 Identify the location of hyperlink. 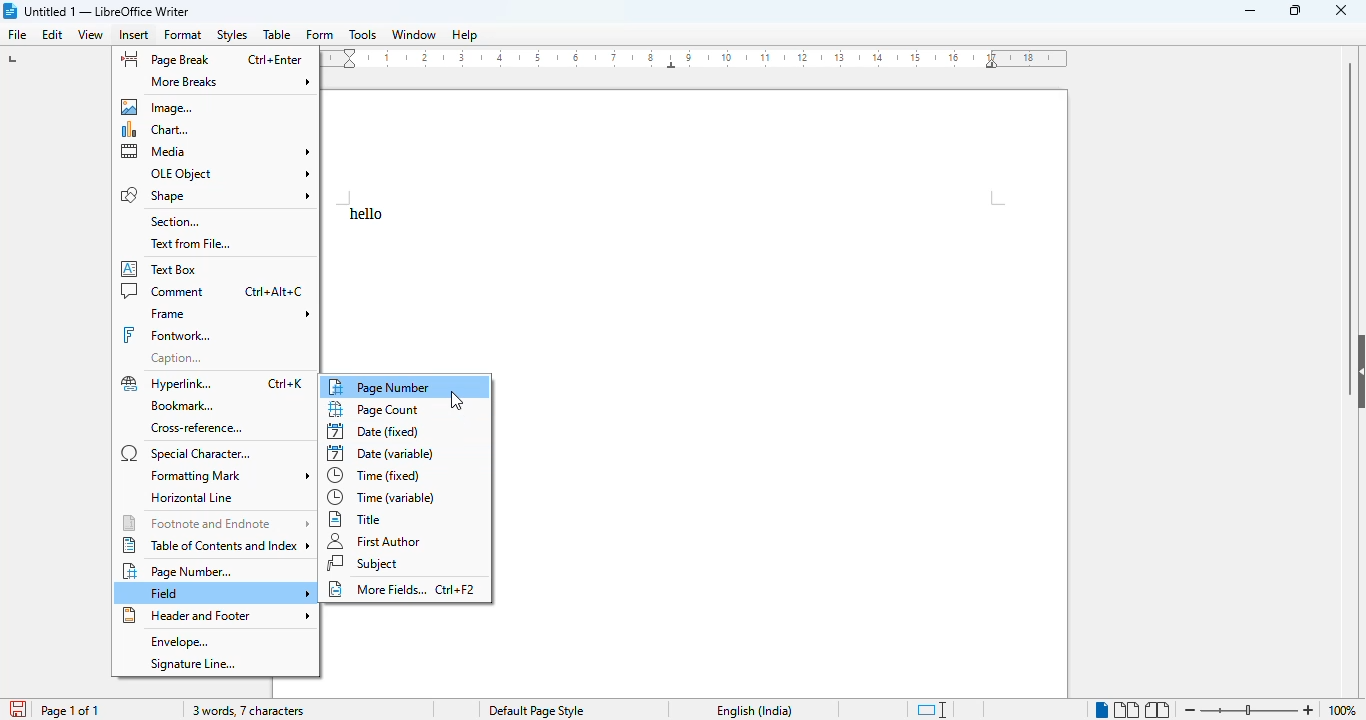
(168, 384).